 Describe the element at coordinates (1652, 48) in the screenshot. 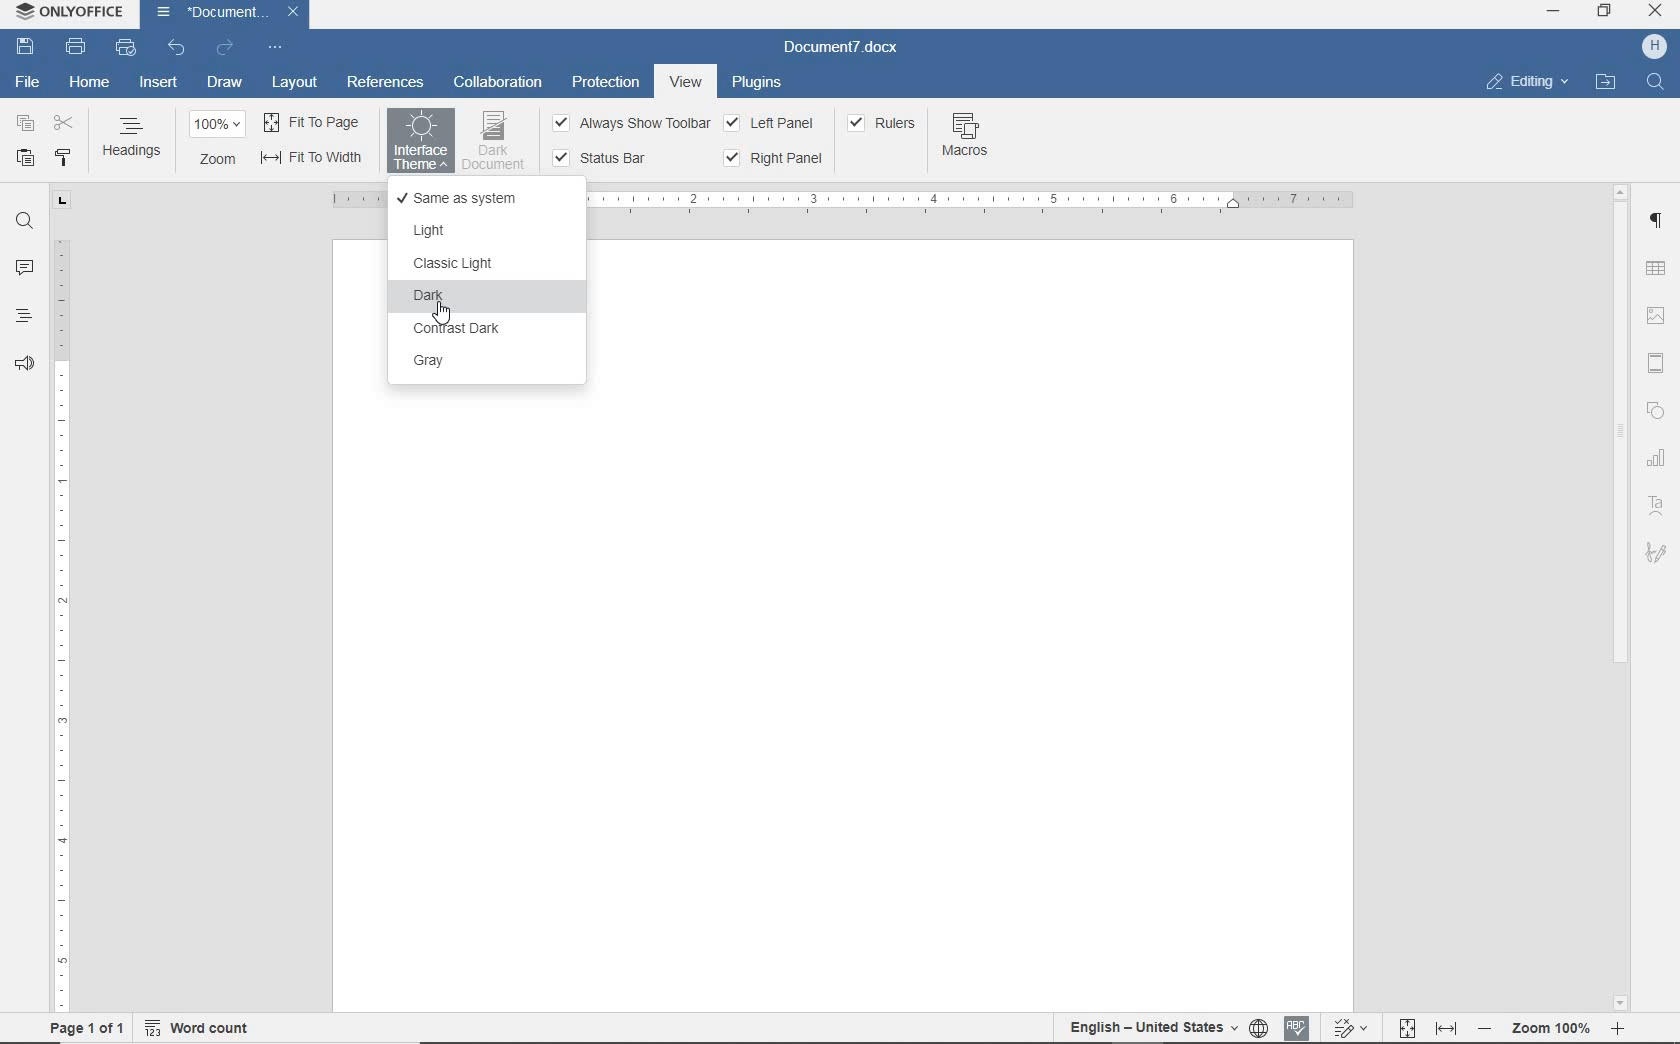

I see `HP` at that location.